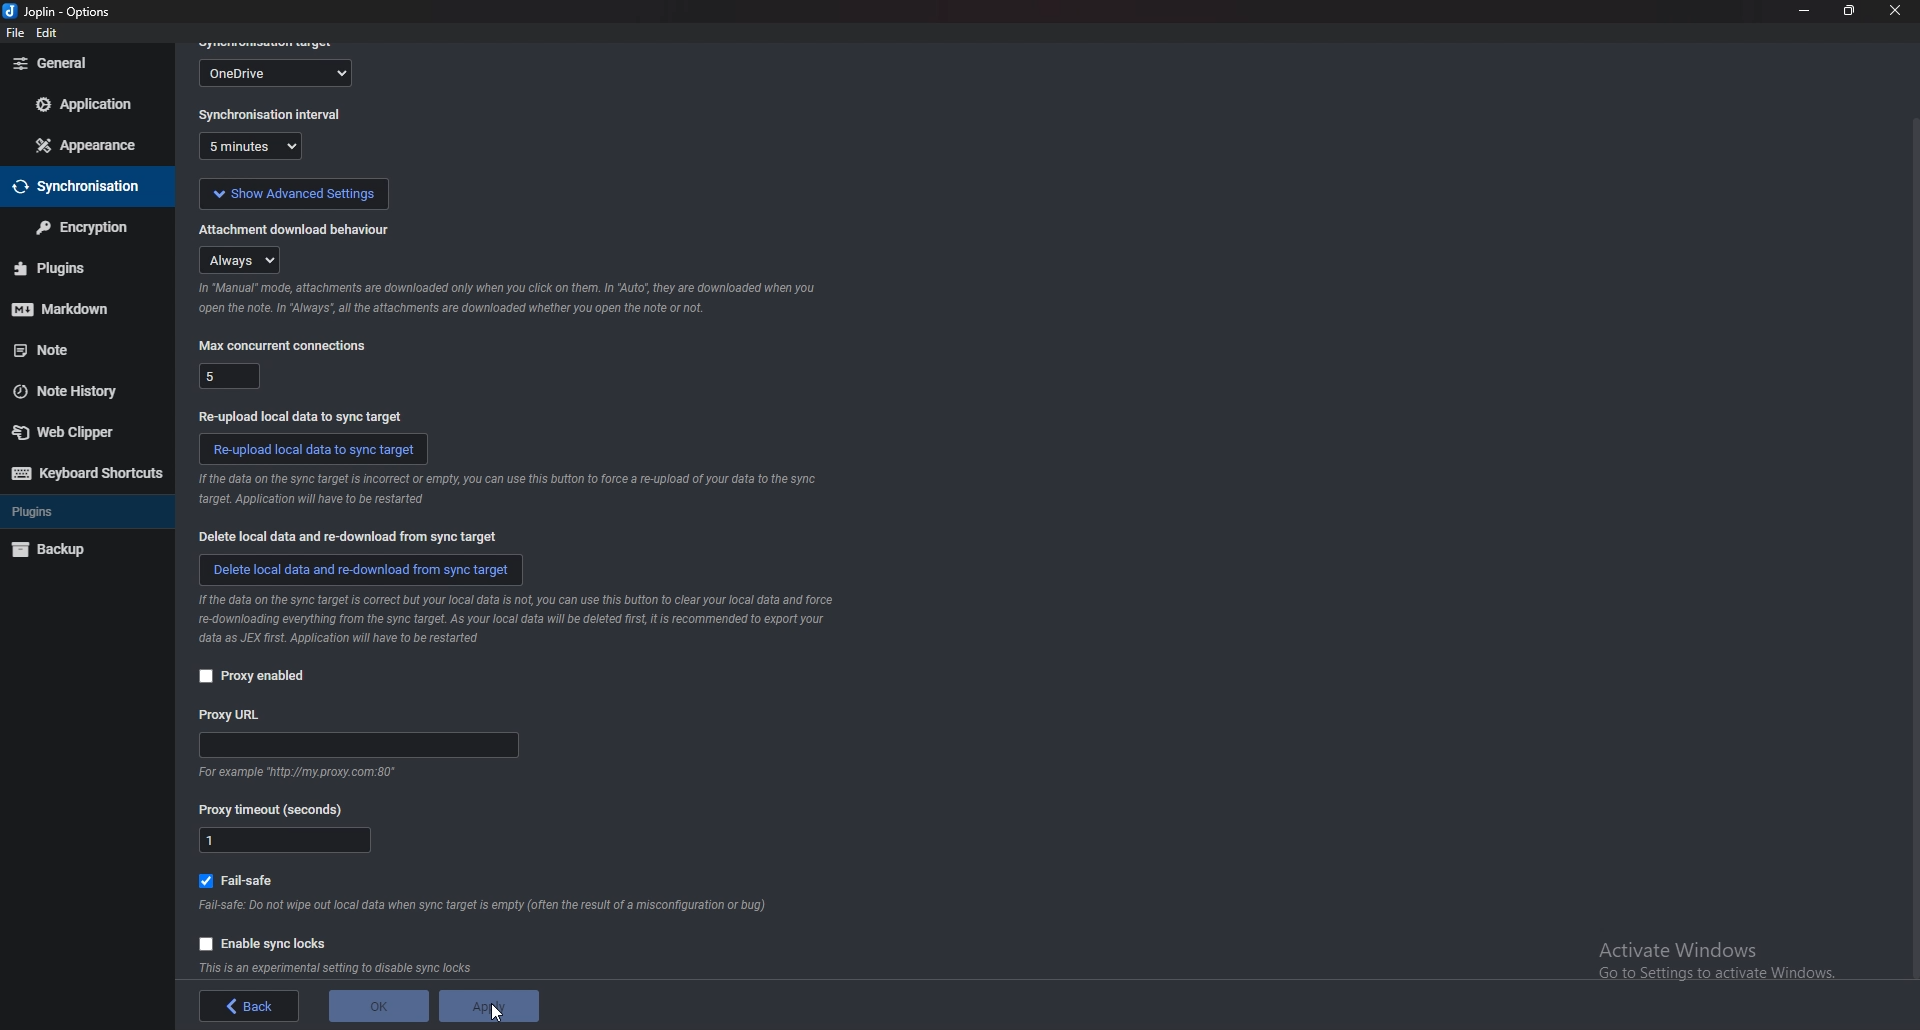 The image size is (1920, 1030). Describe the element at coordinates (245, 878) in the screenshot. I see `fail safe` at that location.